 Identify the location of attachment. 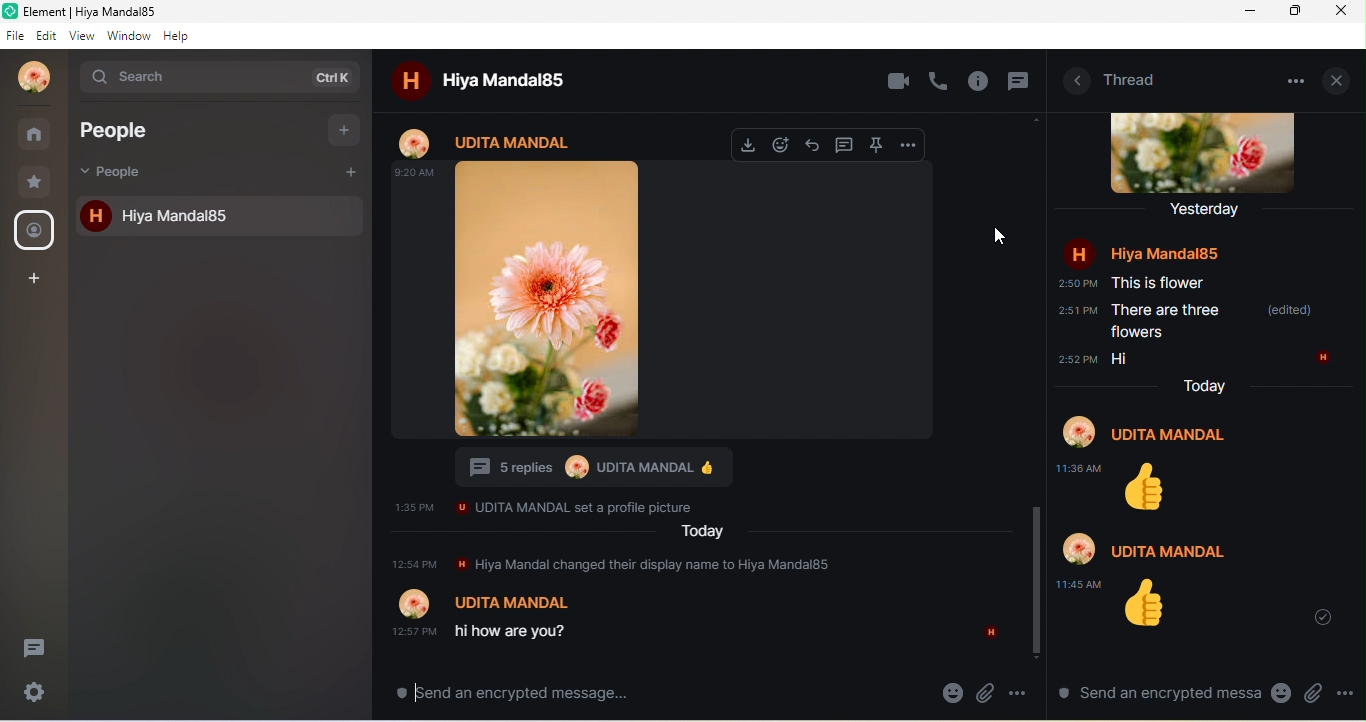
(1313, 693).